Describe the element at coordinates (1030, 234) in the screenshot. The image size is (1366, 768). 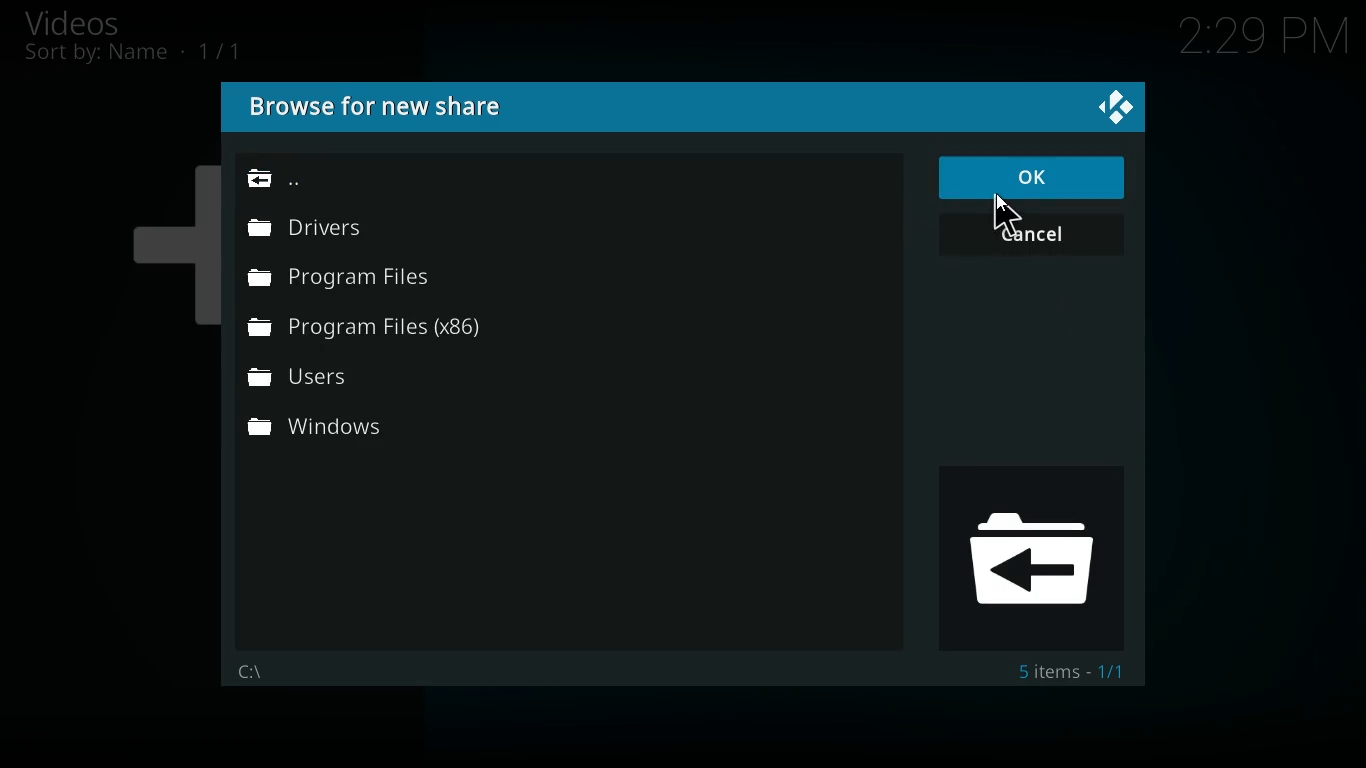
I see `Cancel` at that location.